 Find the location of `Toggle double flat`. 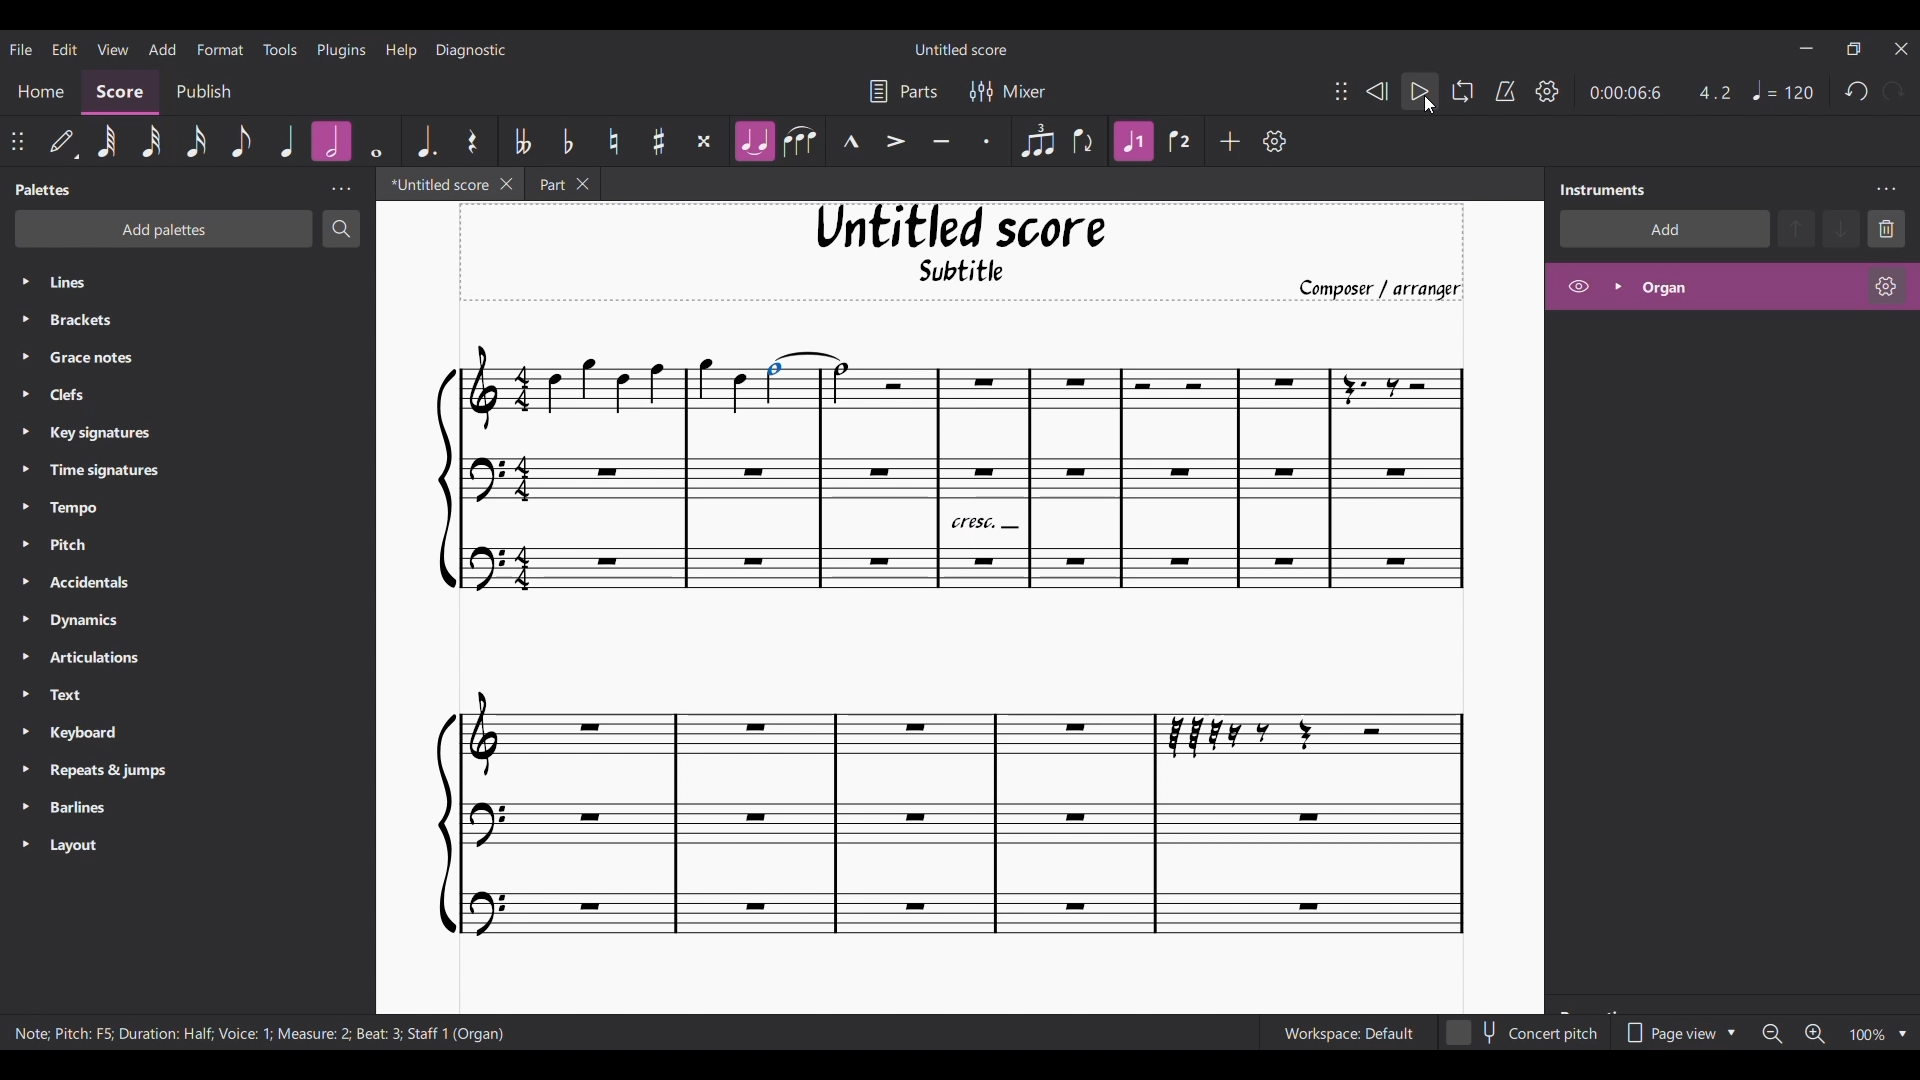

Toggle double flat is located at coordinates (521, 141).